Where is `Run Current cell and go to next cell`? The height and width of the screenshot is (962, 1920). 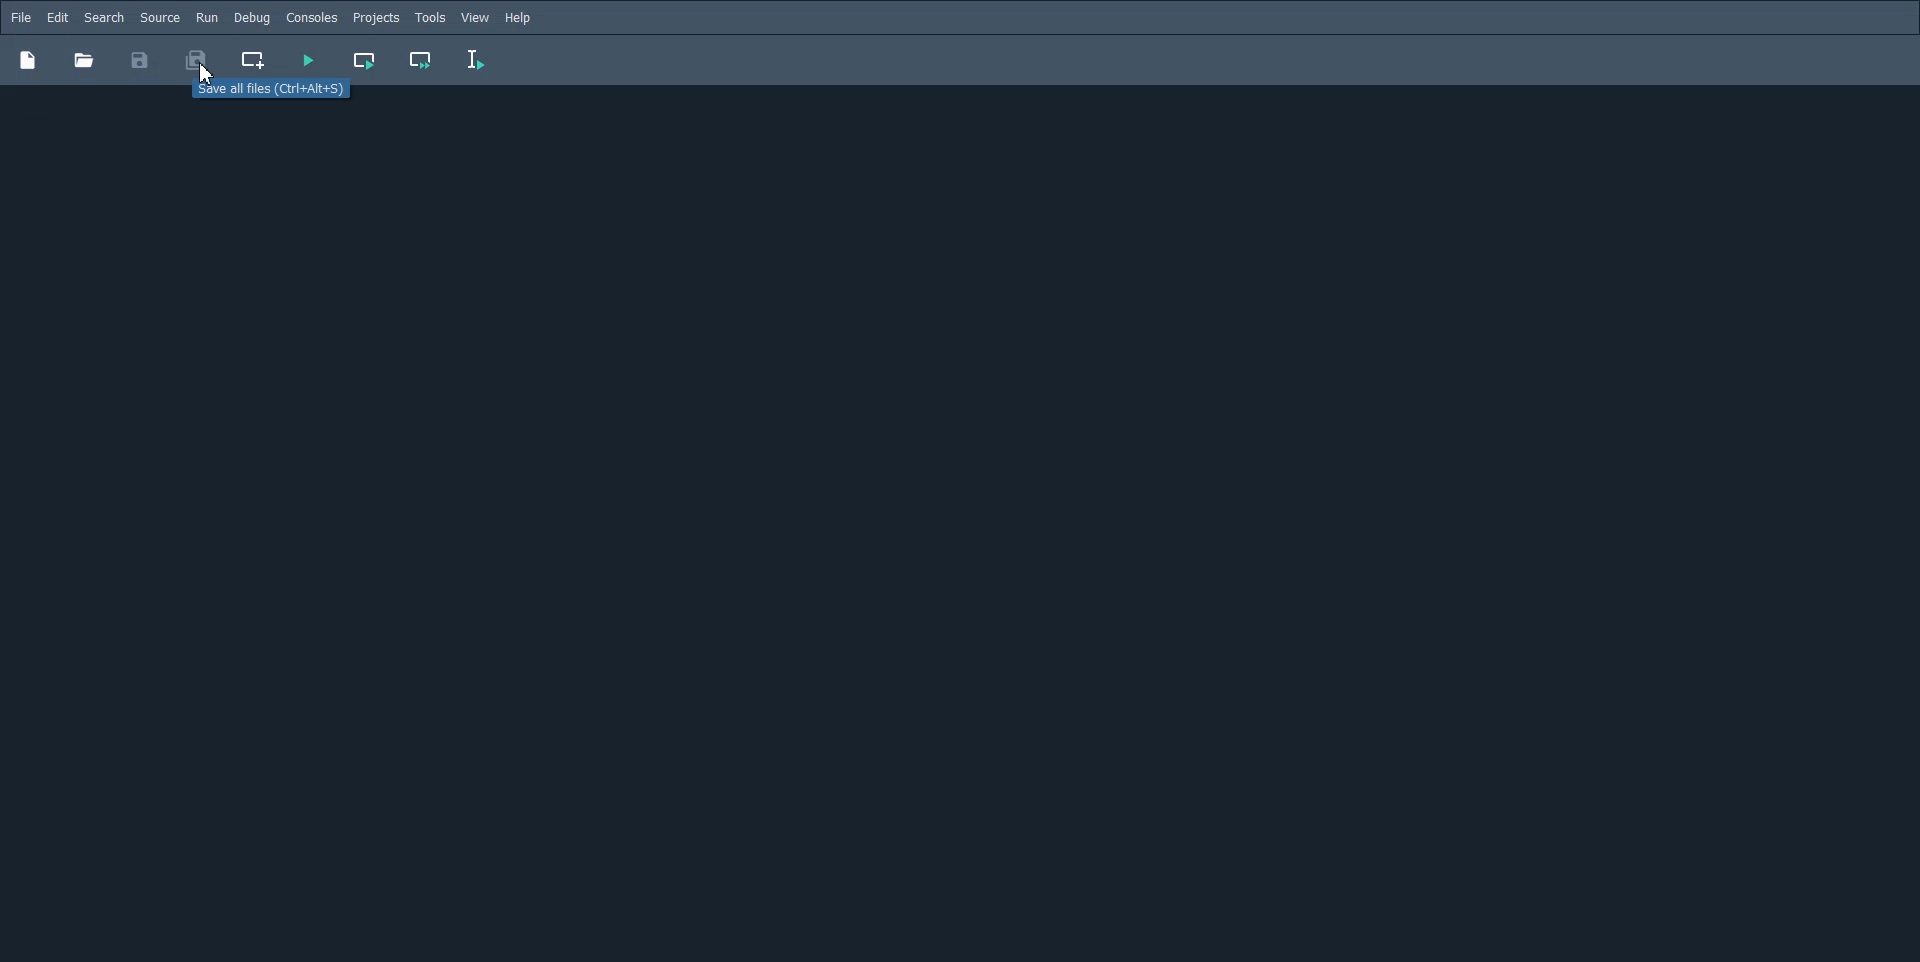 Run Current cell and go to next cell is located at coordinates (422, 61).